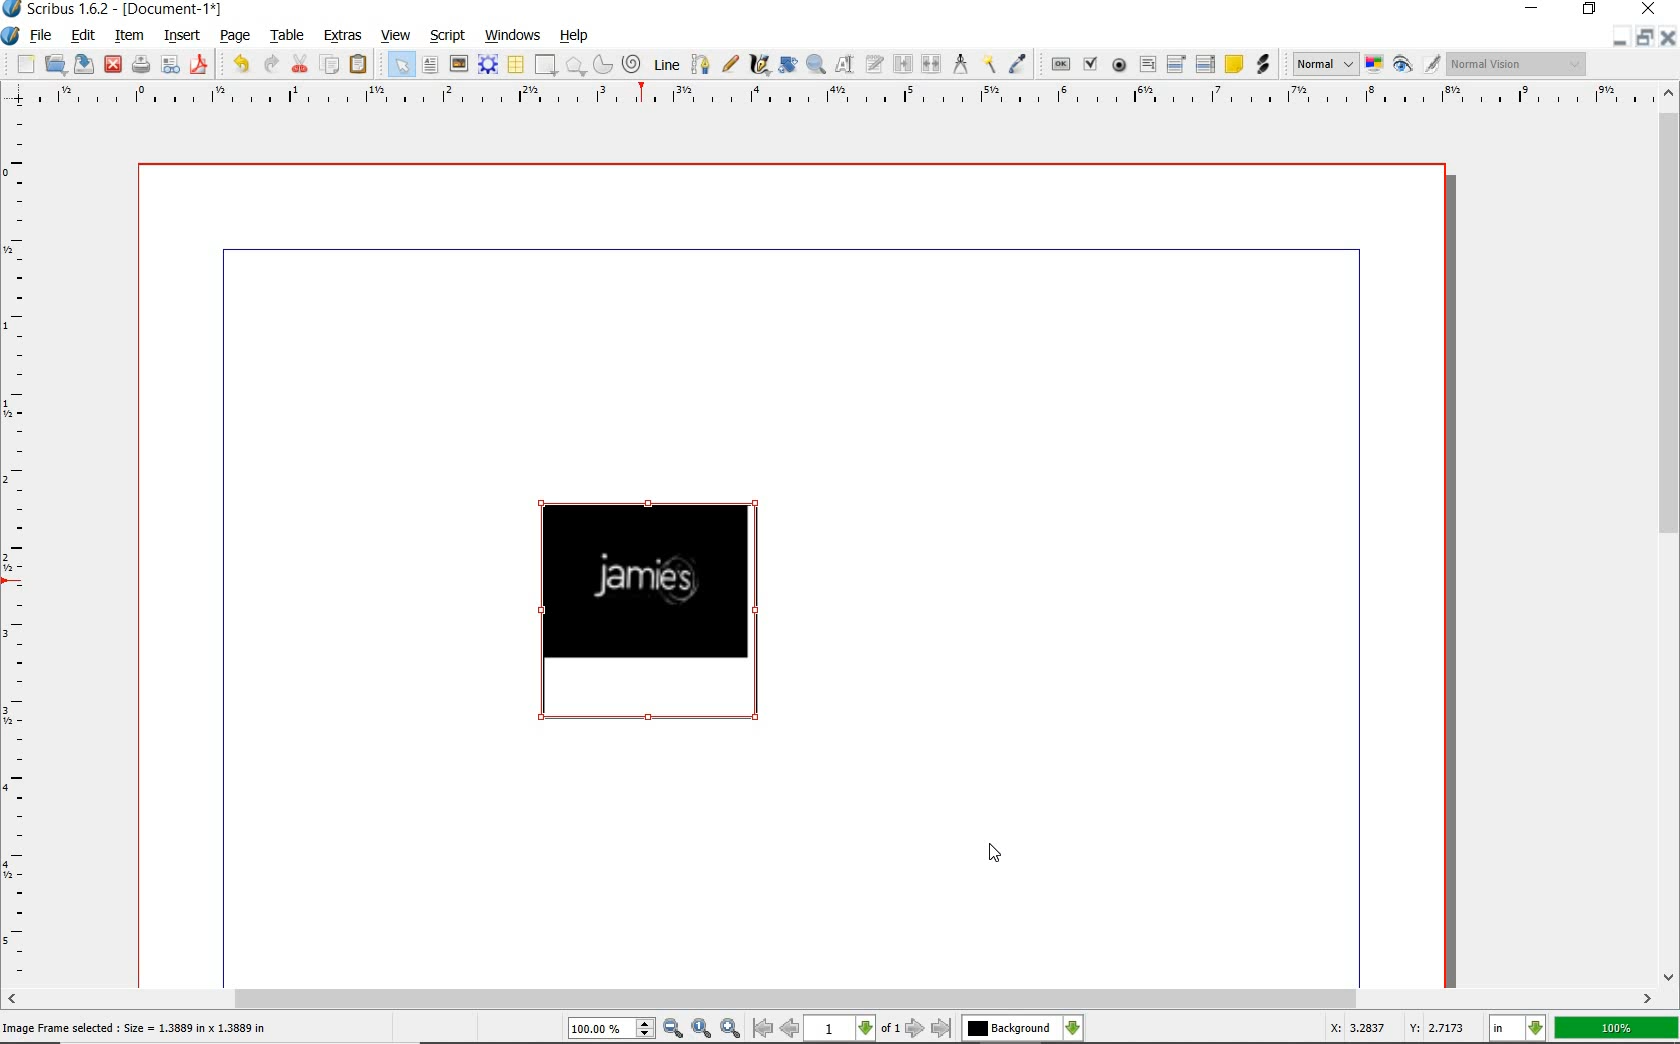 Image resolution: width=1680 pixels, height=1044 pixels. Describe the element at coordinates (1395, 1031) in the screenshot. I see `coordinates` at that location.